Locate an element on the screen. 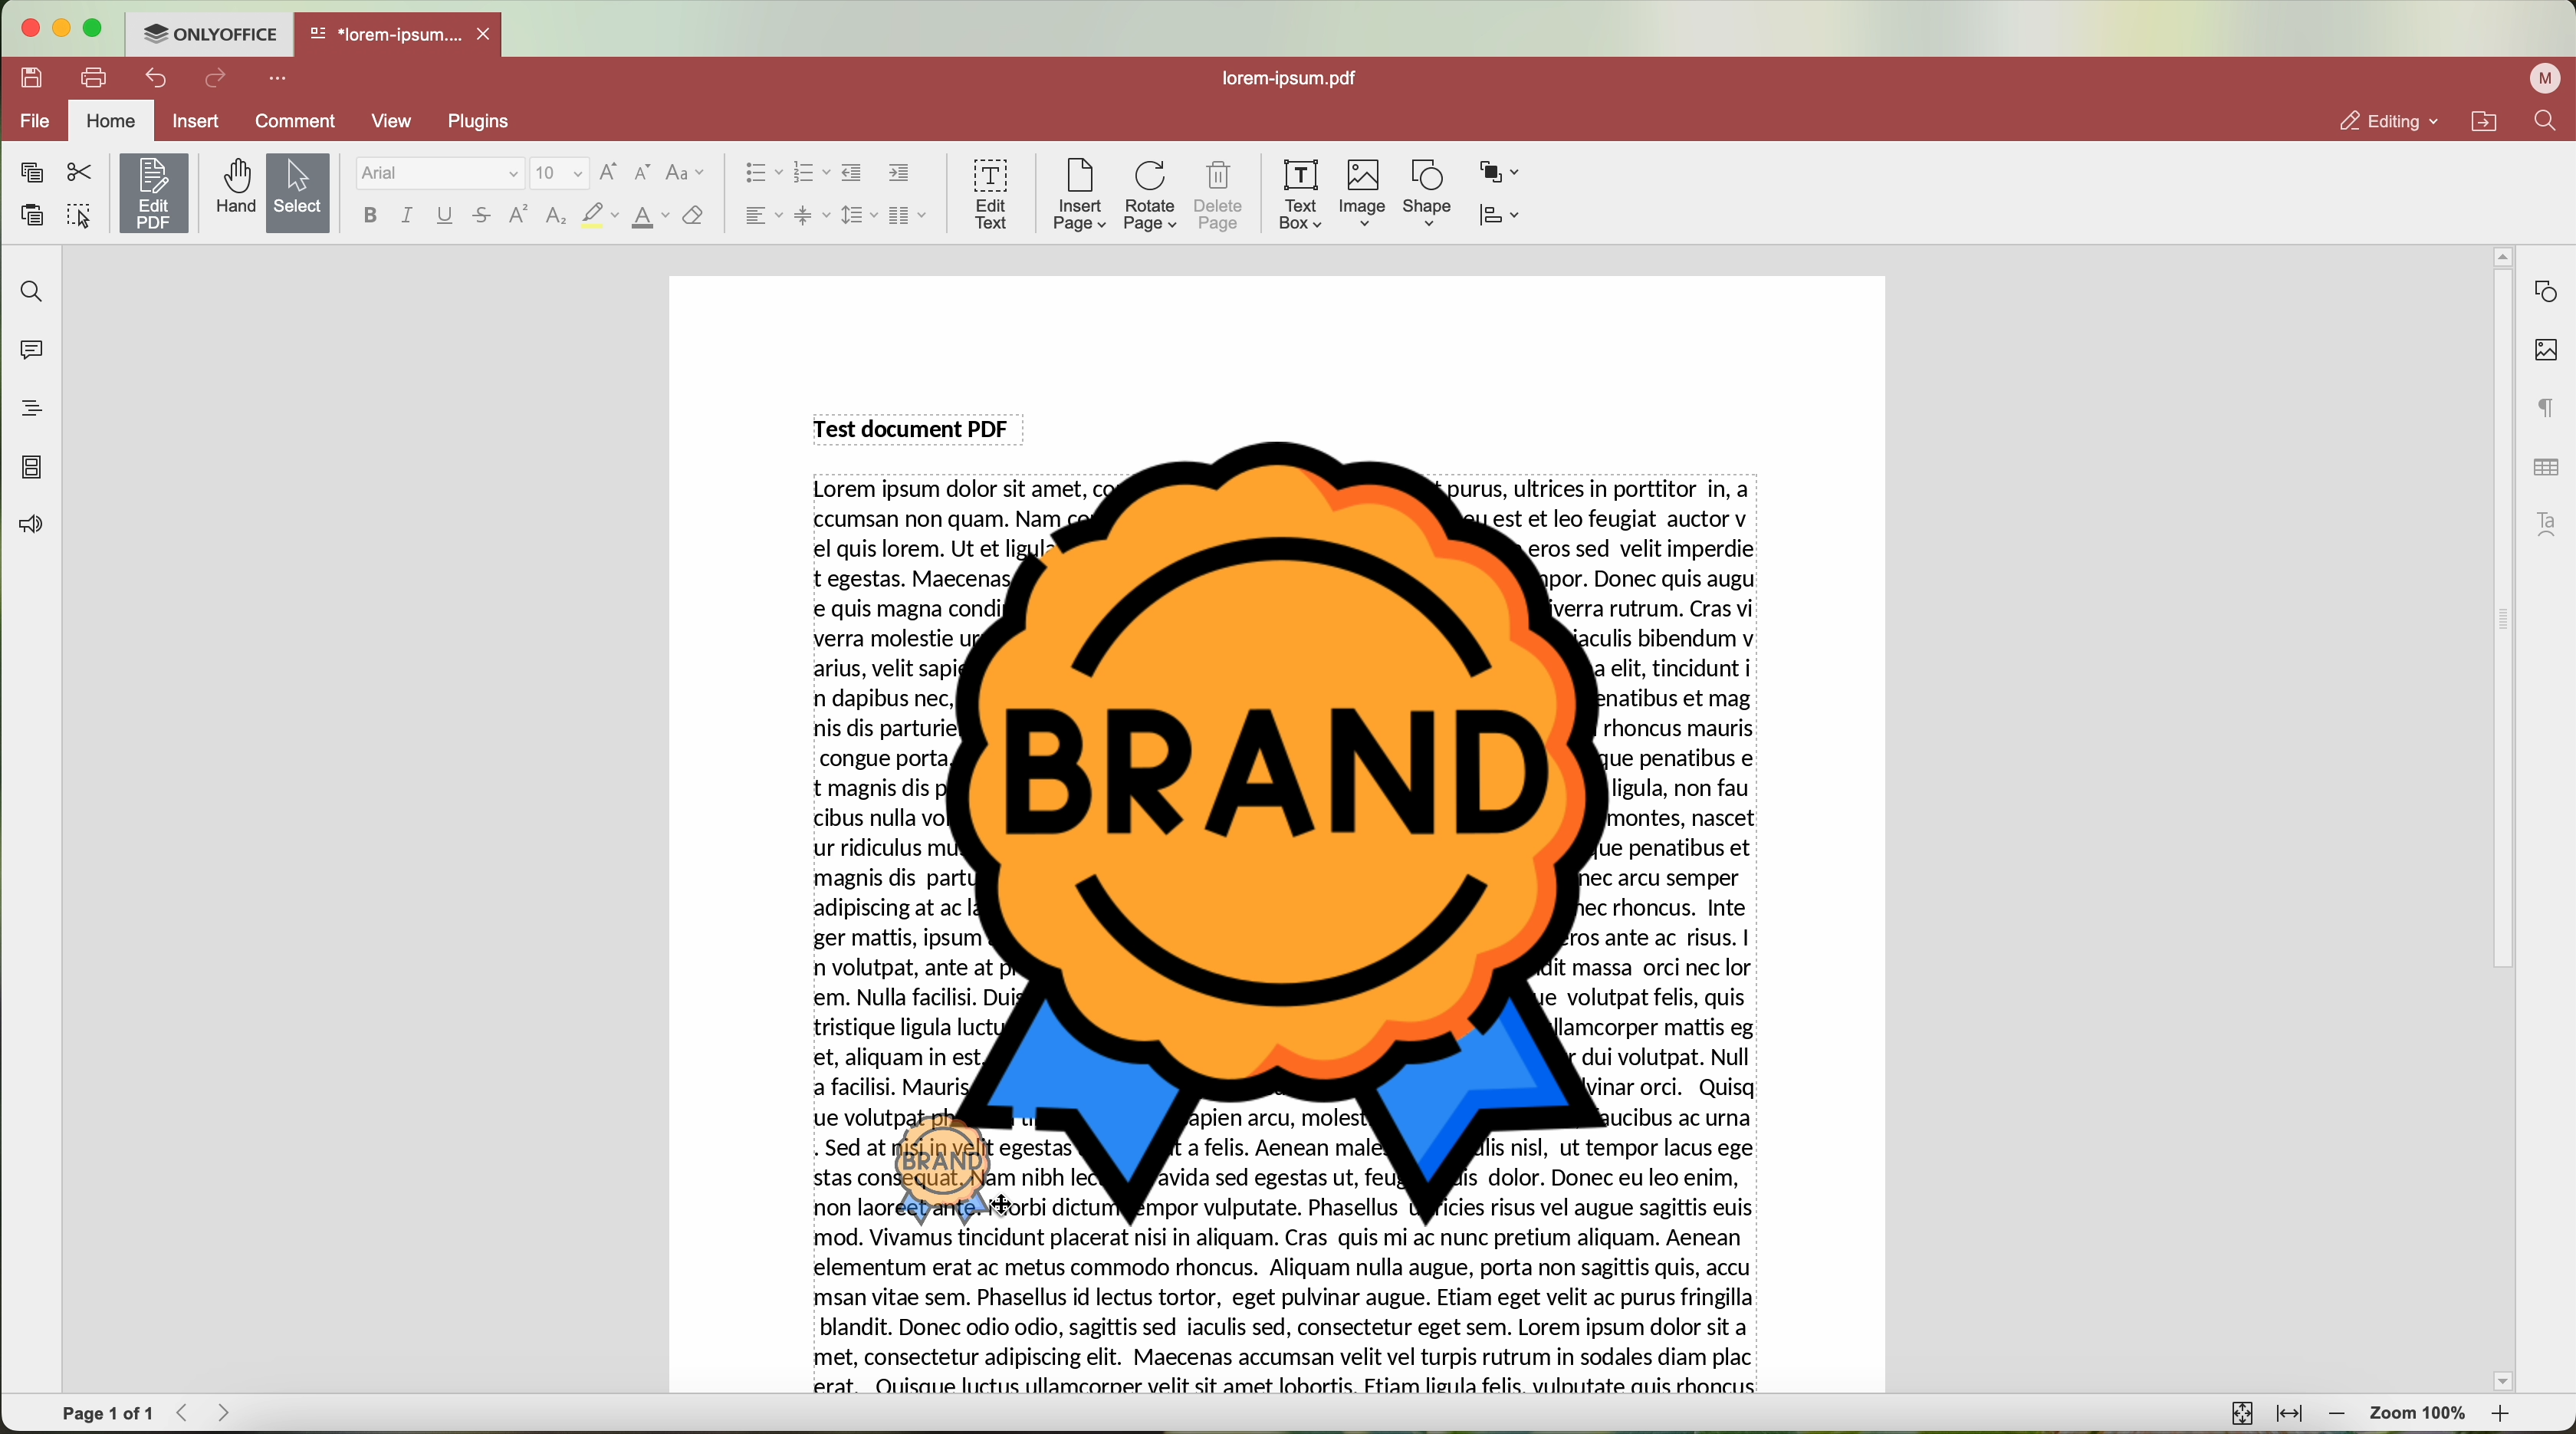 This screenshot has height=1434, width=2576. underline is located at coordinates (446, 219).